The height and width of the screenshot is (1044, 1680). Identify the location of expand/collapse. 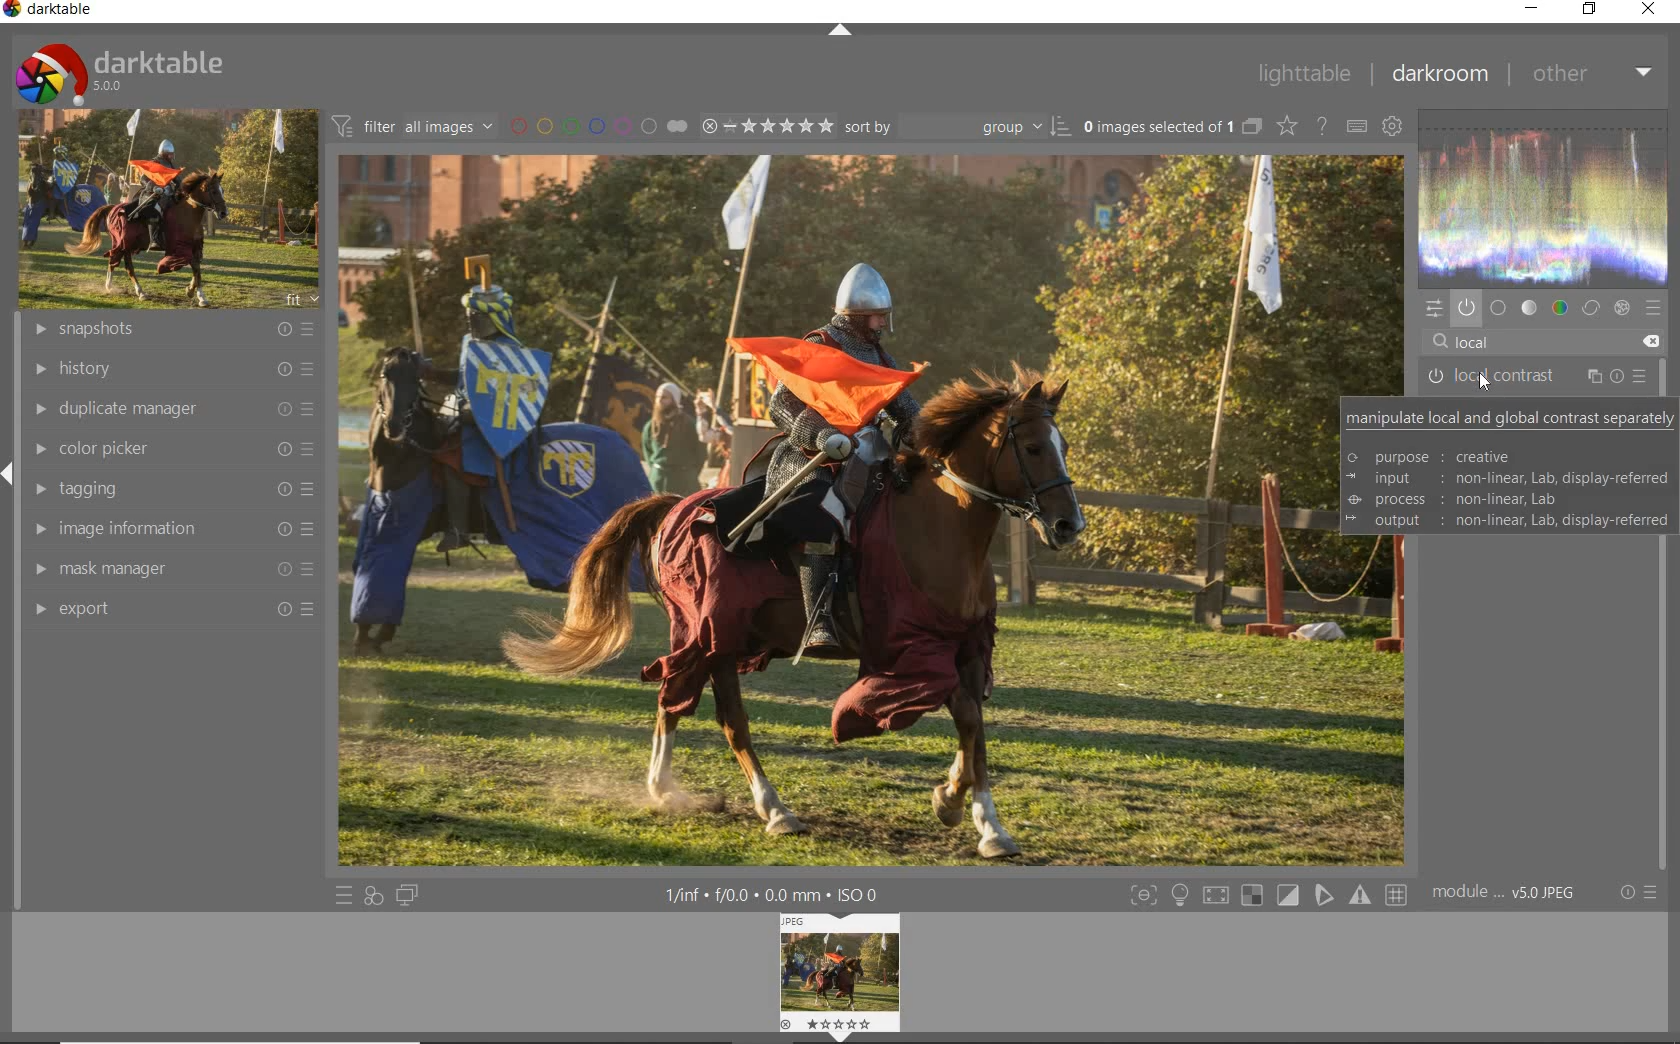
(839, 29).